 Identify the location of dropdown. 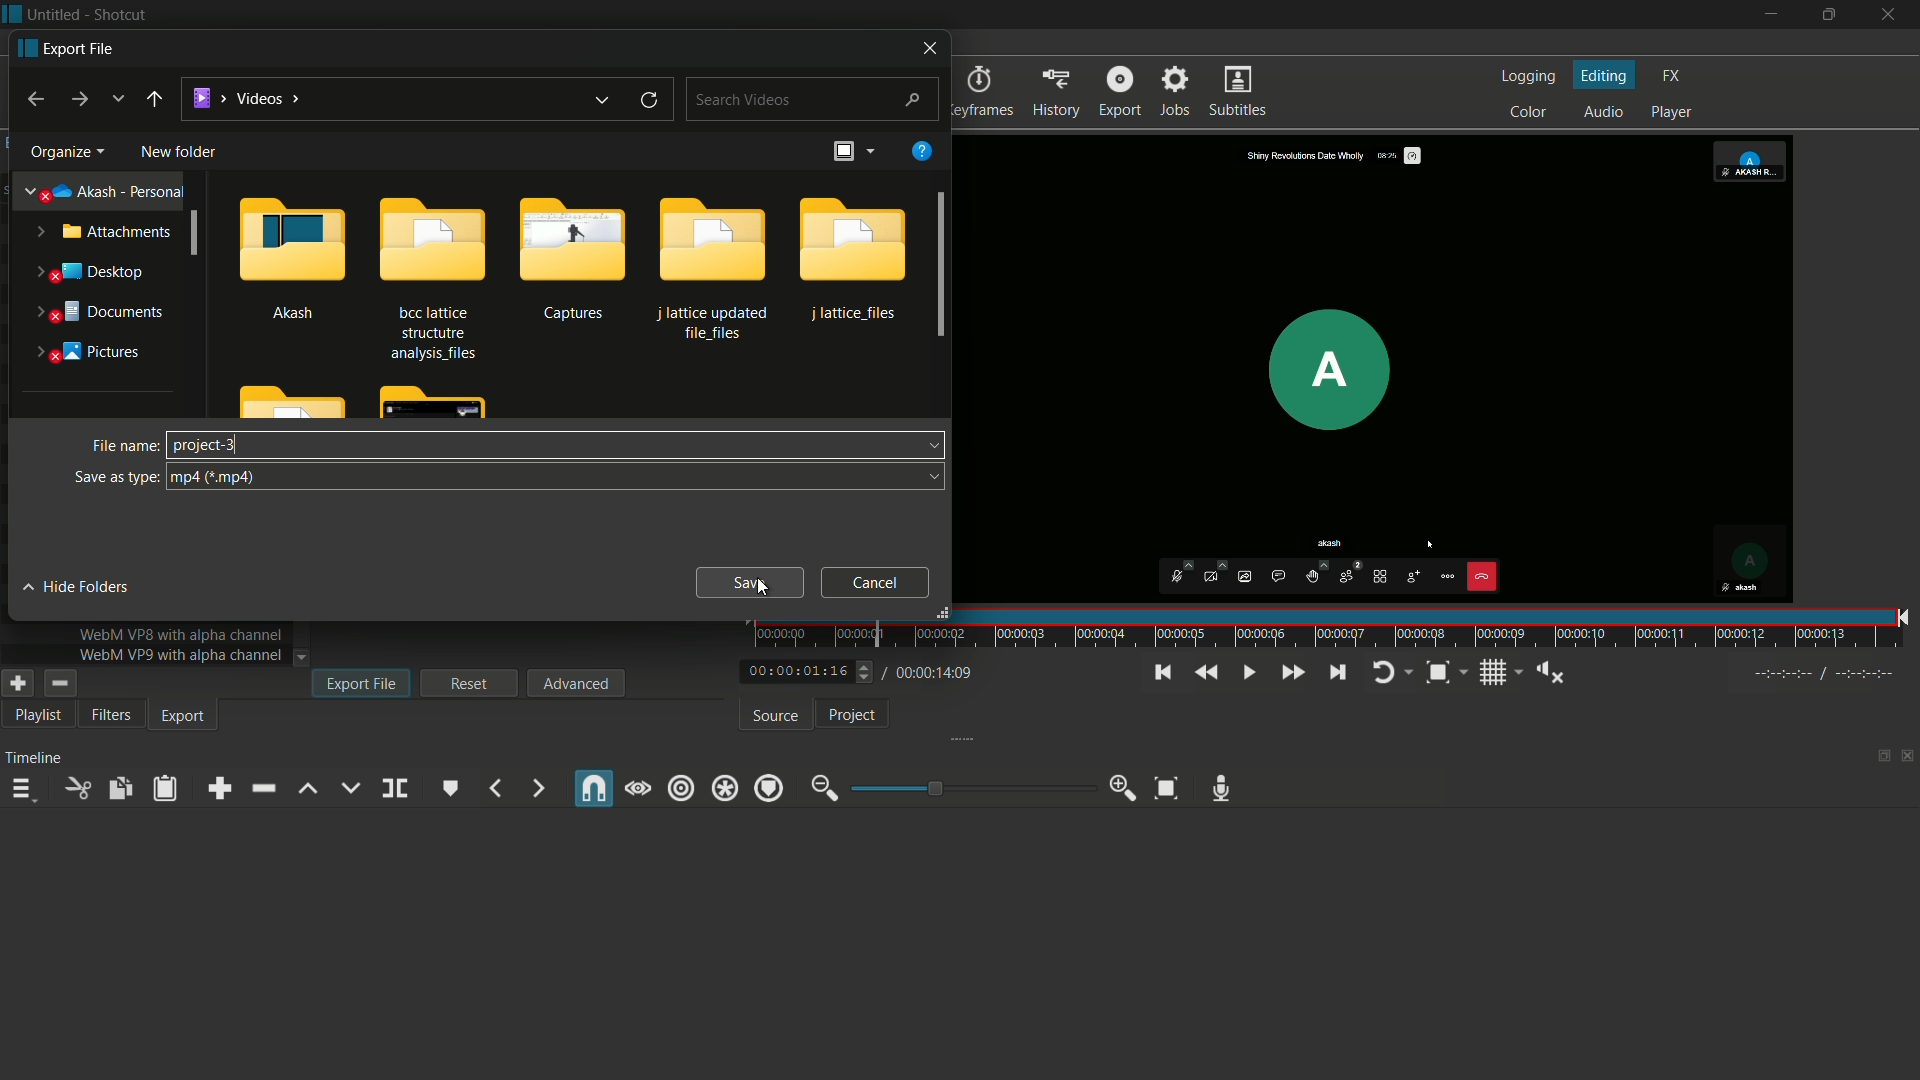
(928, 478).